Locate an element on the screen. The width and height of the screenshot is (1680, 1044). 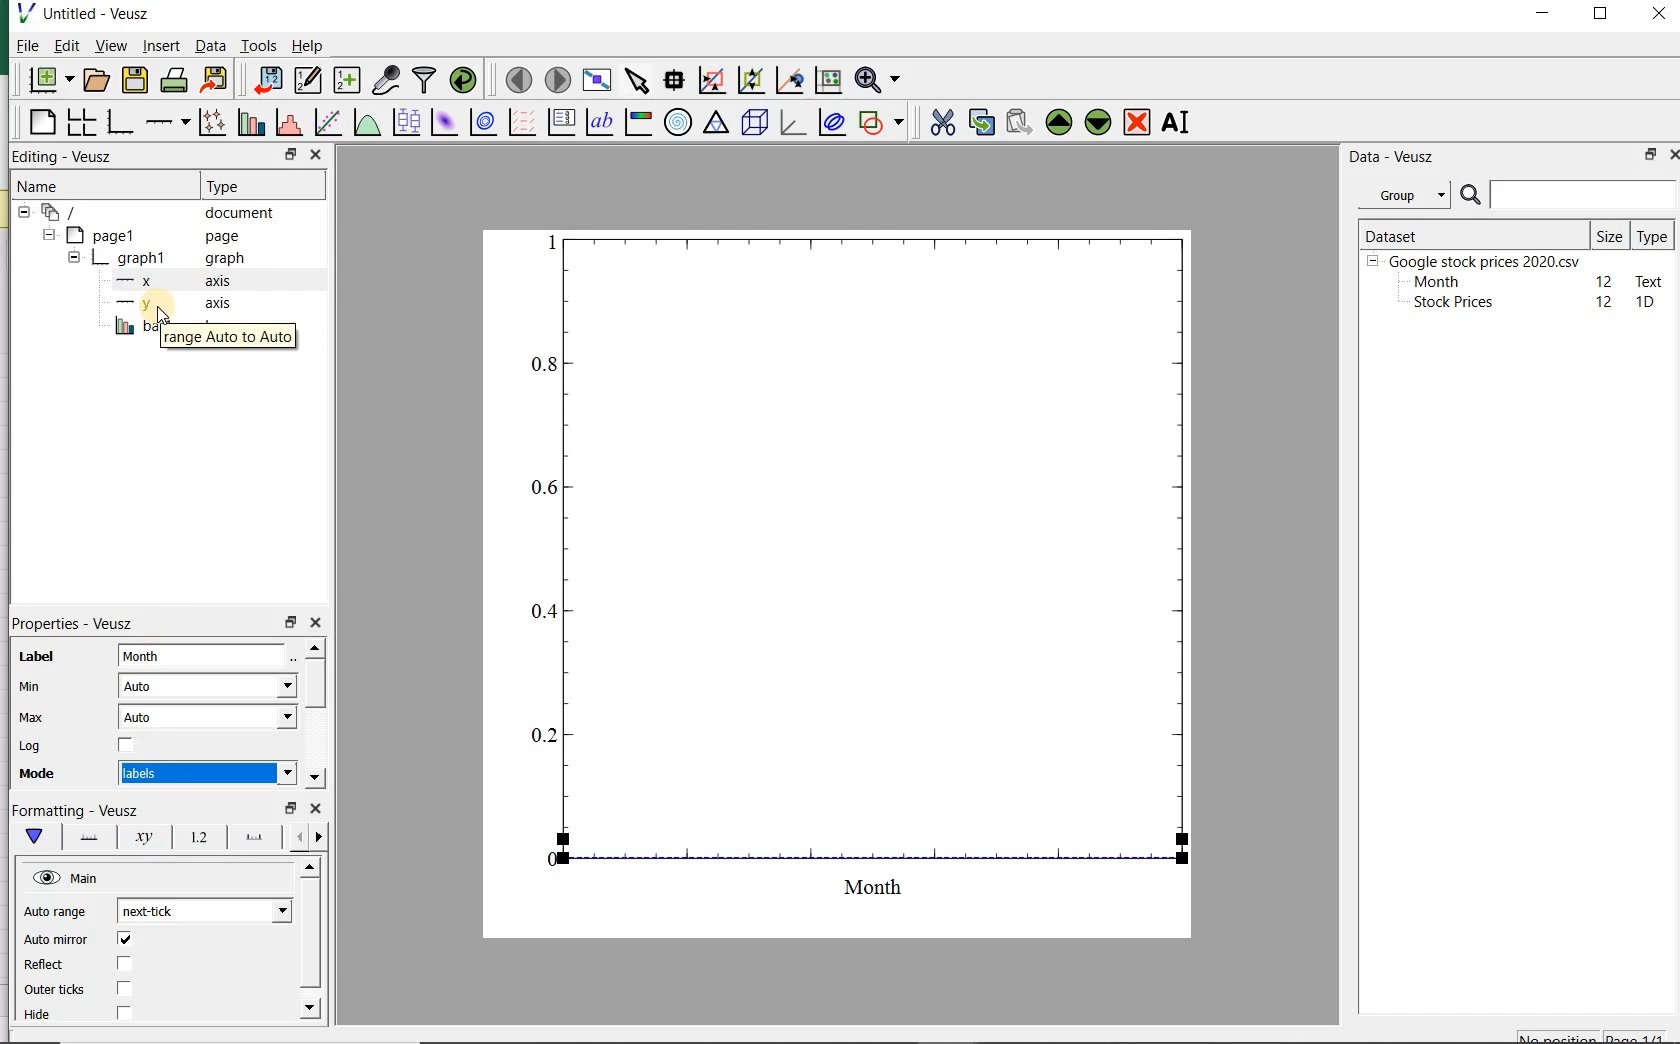
Auto is located at coordinates (208, 717).